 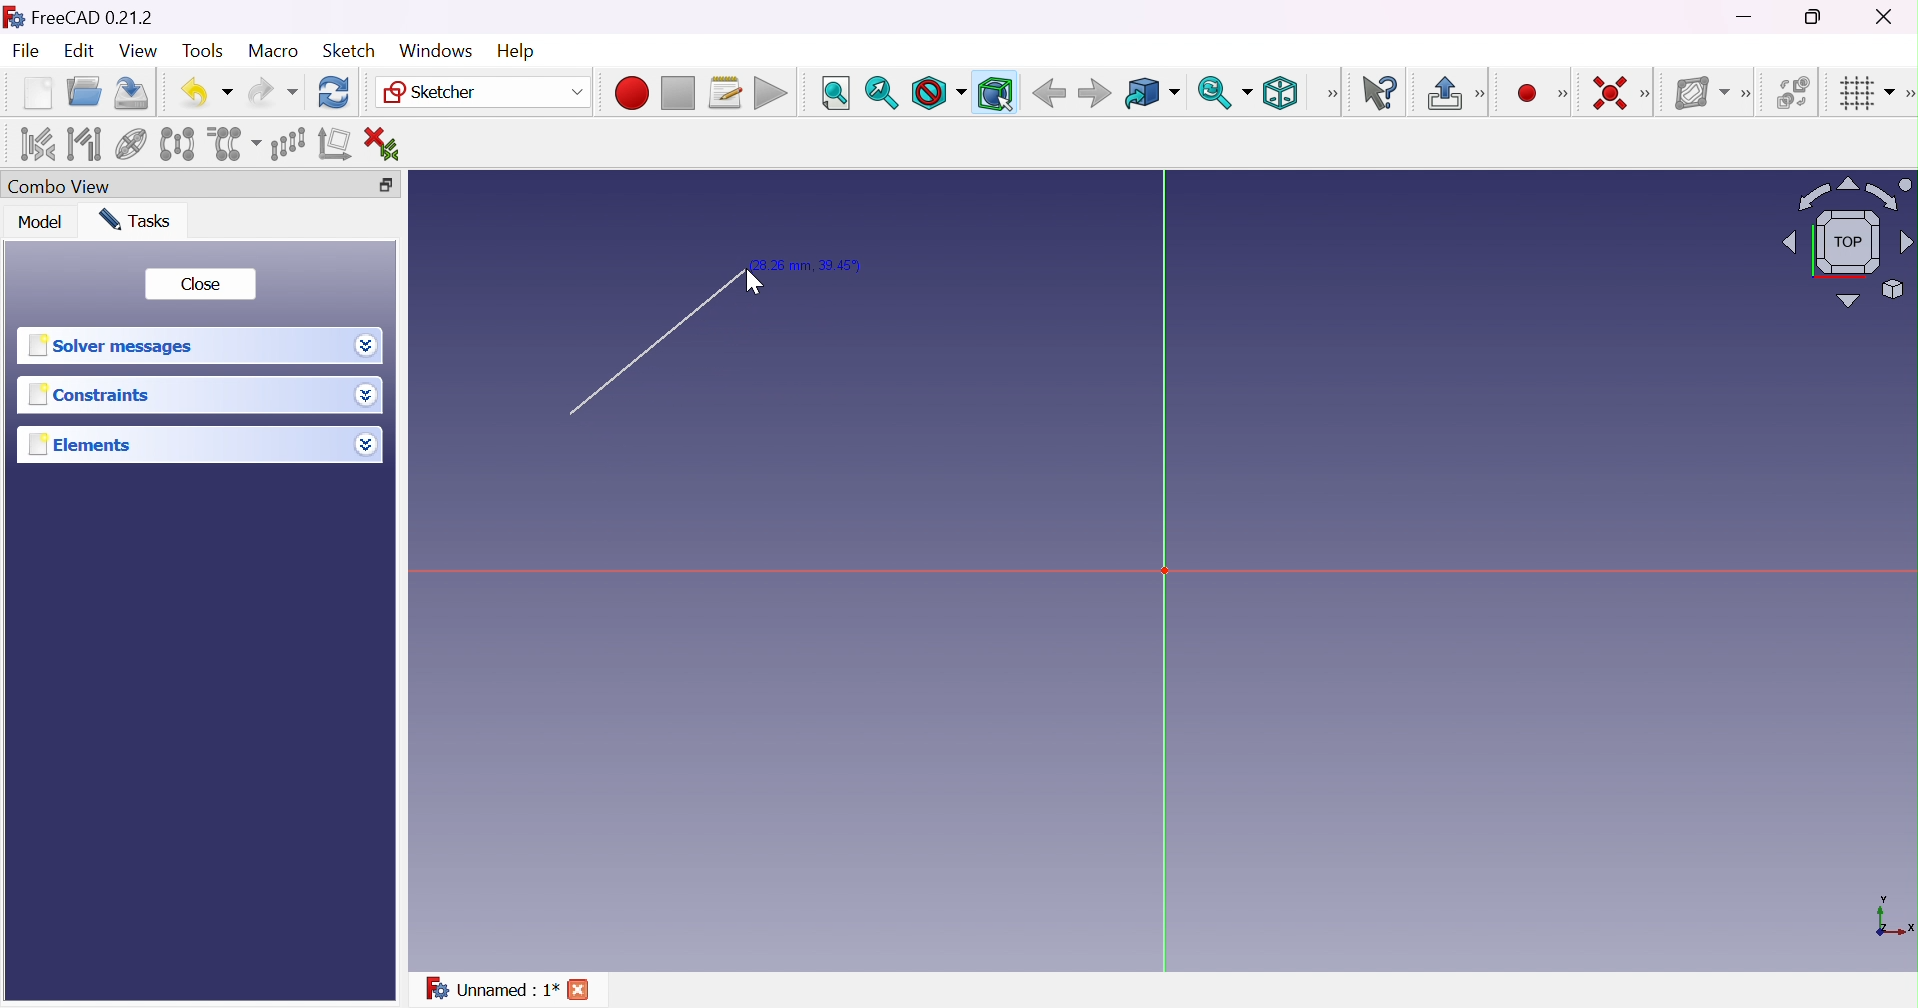 What do you see at coordinates (27, 52) in the screenshot?
I see `File` at bounding box center [27, 52].